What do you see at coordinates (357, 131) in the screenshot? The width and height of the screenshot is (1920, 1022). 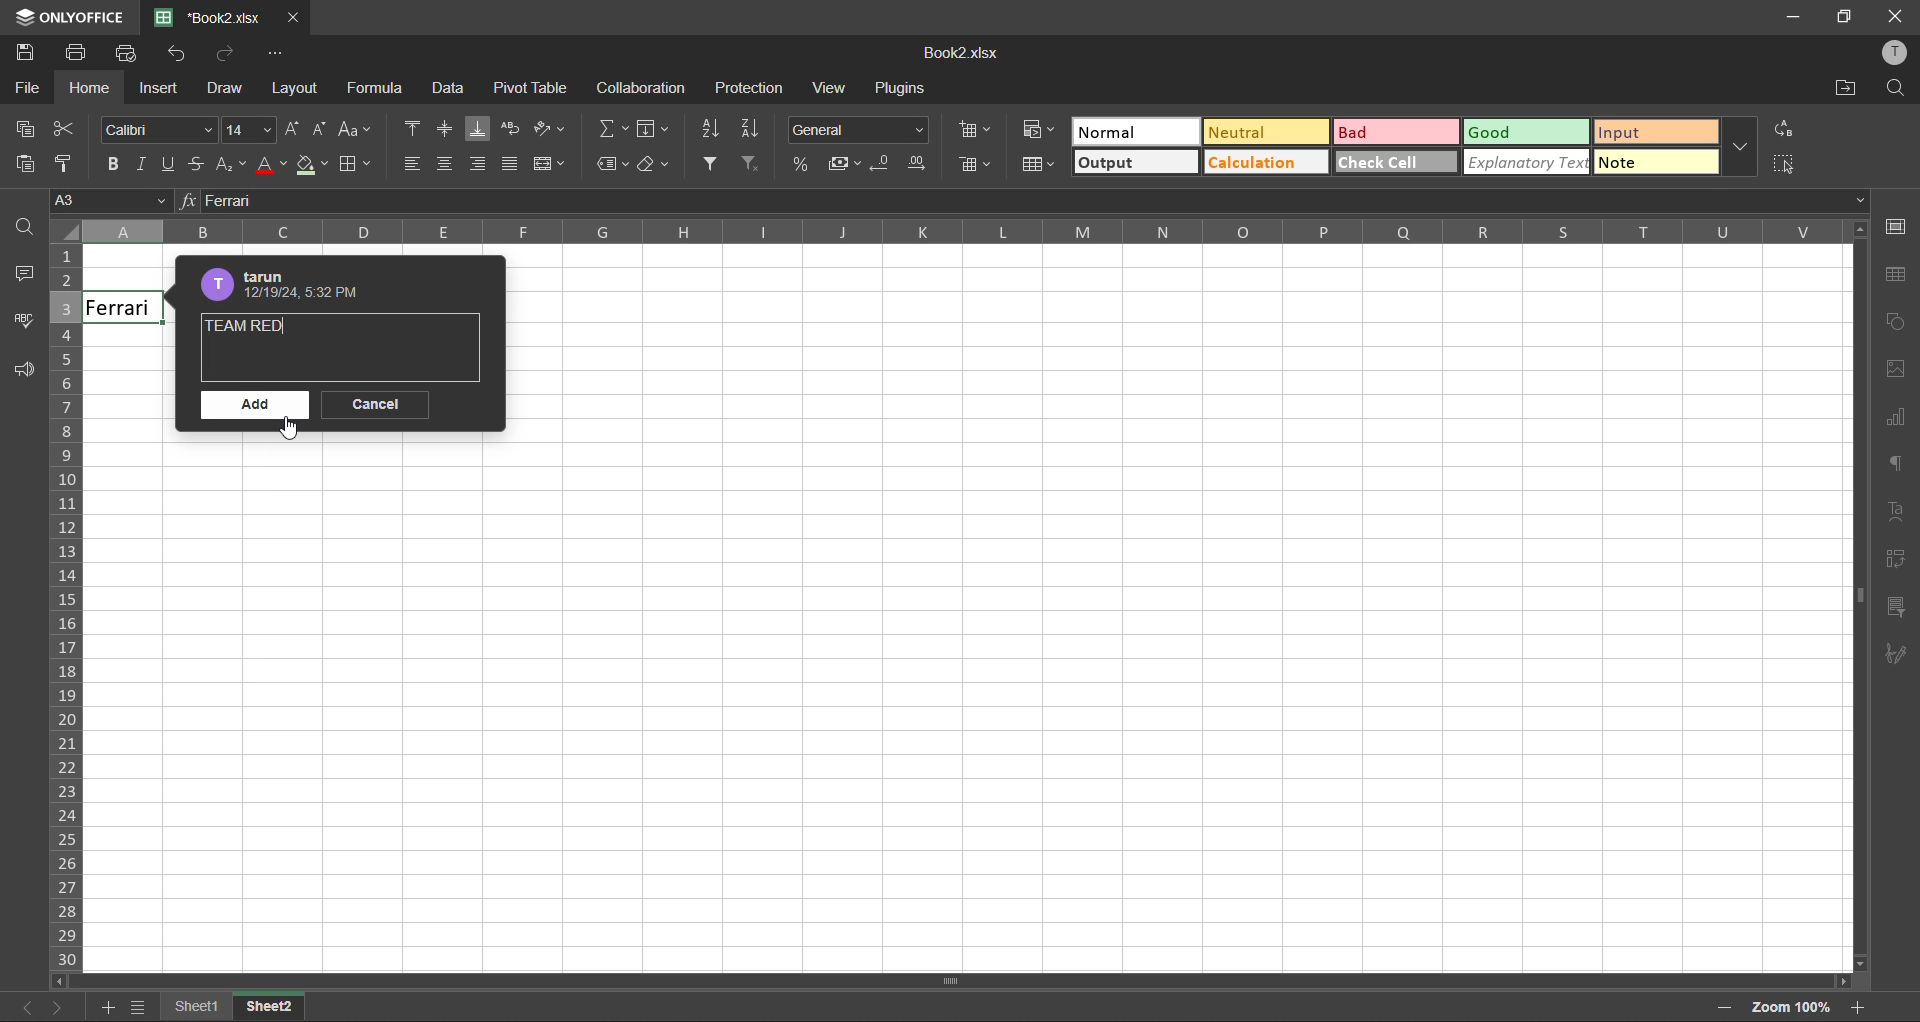 I see `change case` at bounding box center [357, 131].